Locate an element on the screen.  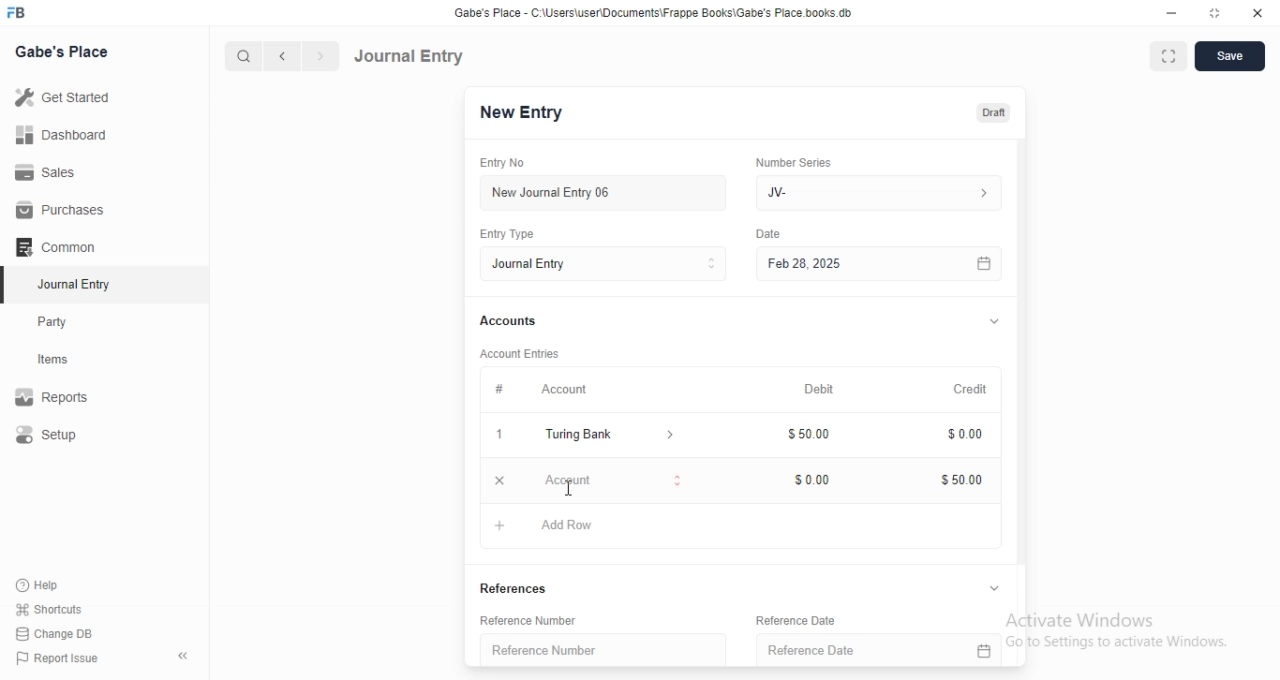
vertical scrollbar is located at coordinates (1022, 350).